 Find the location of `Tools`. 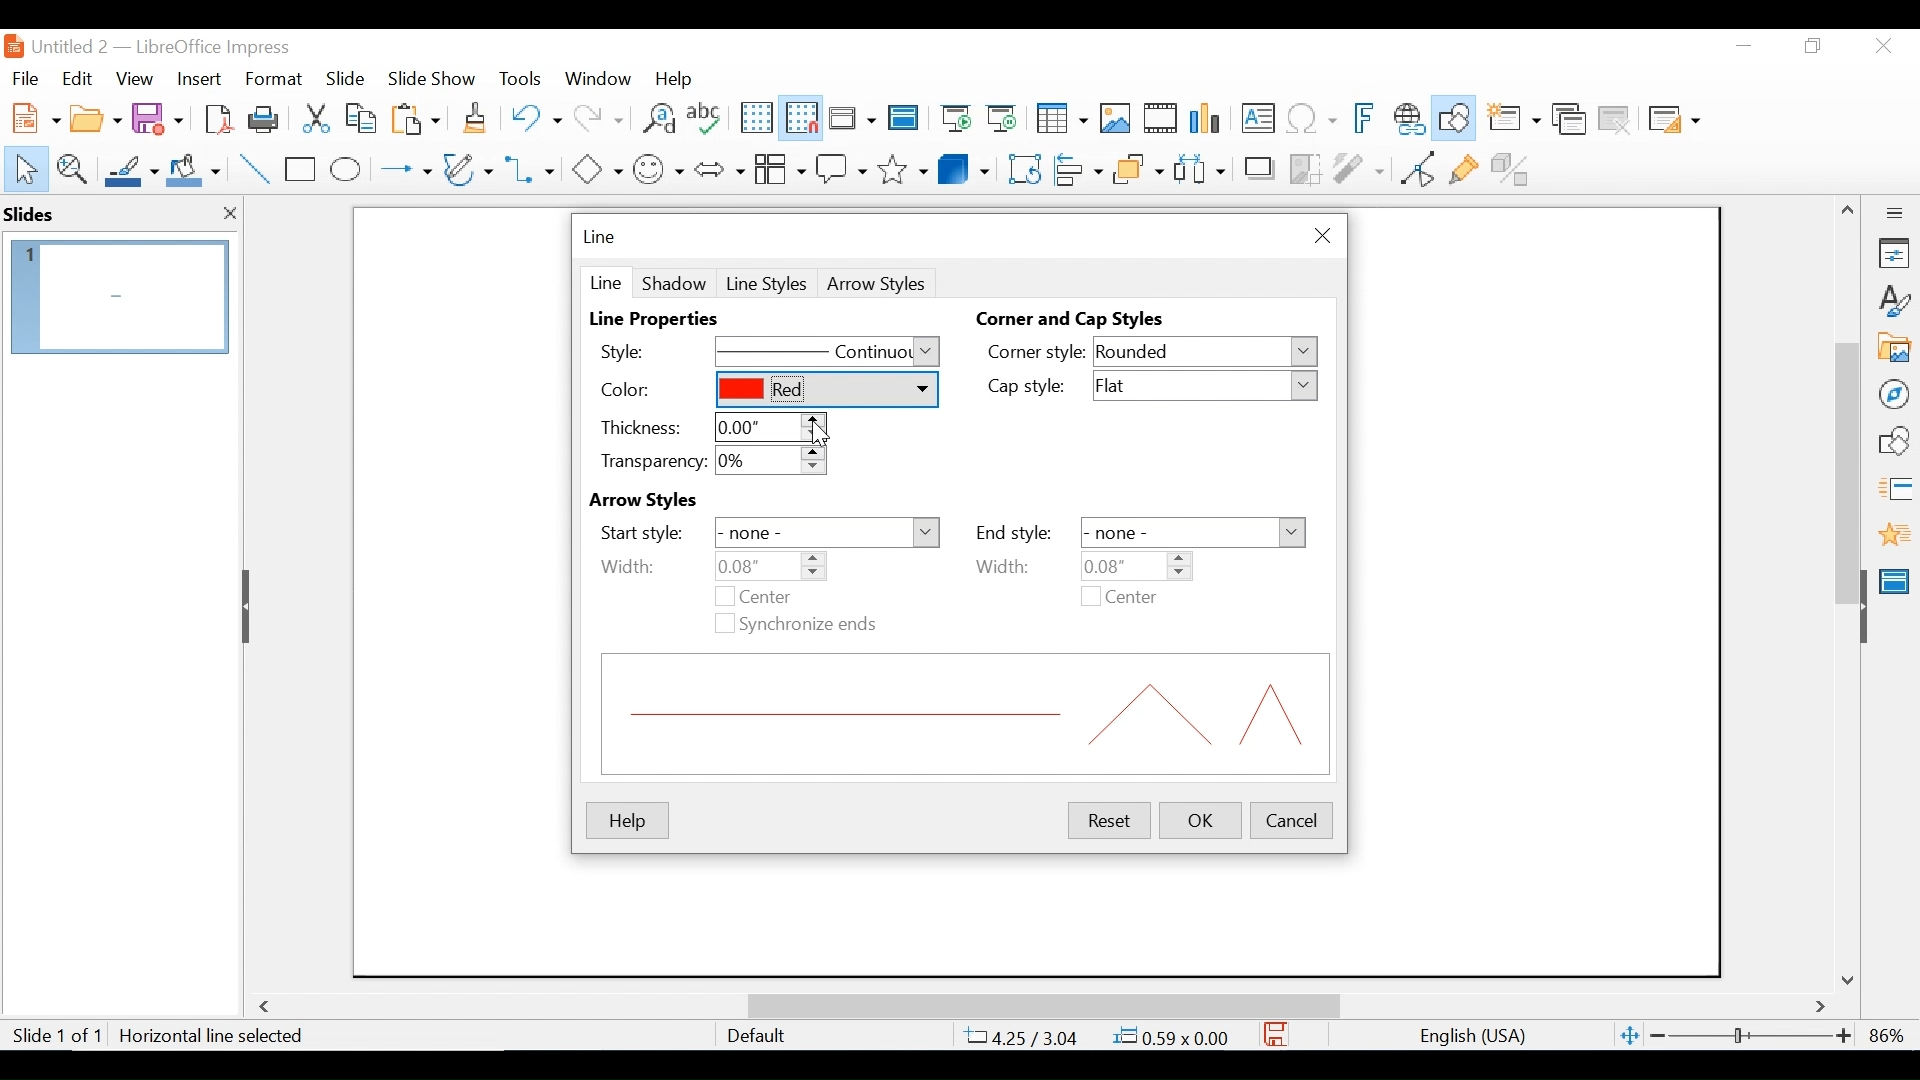

Tools is located at coordinates (520, 78).